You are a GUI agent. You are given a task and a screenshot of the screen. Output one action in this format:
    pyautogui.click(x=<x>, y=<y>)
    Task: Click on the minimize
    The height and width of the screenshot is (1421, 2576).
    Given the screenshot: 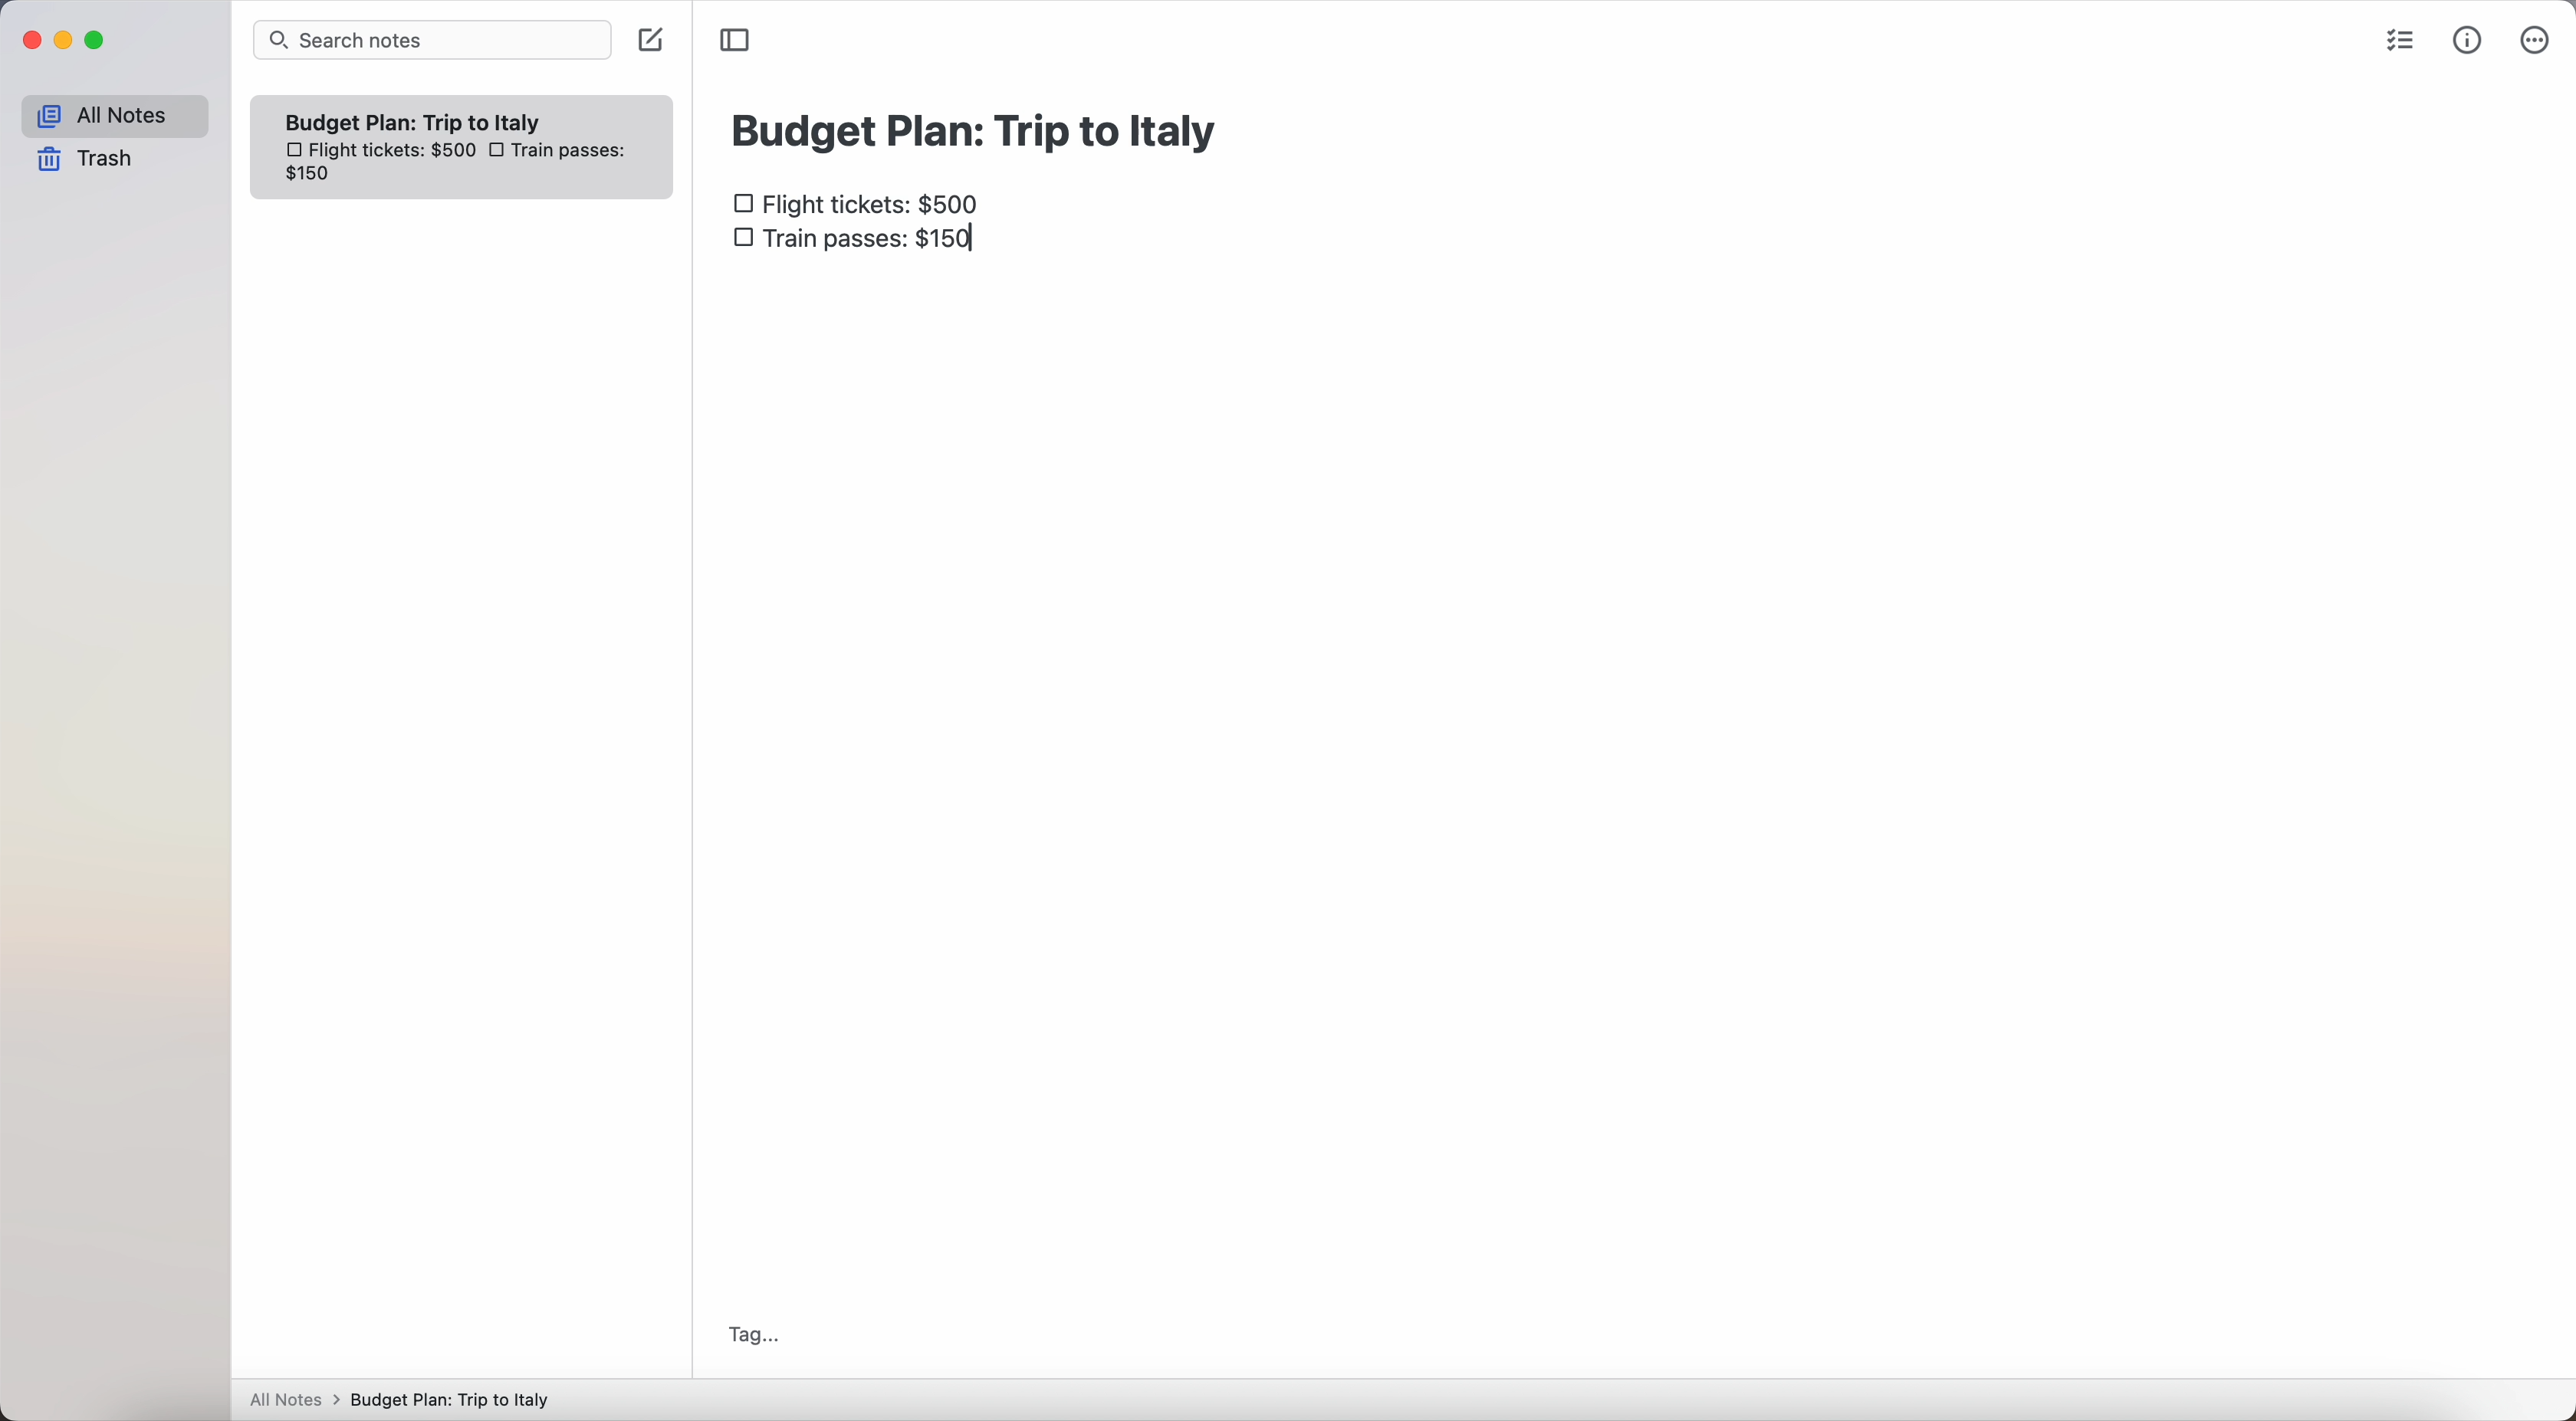 What is the action you would take?
    pyautogui.click(x=69, y=41)
    